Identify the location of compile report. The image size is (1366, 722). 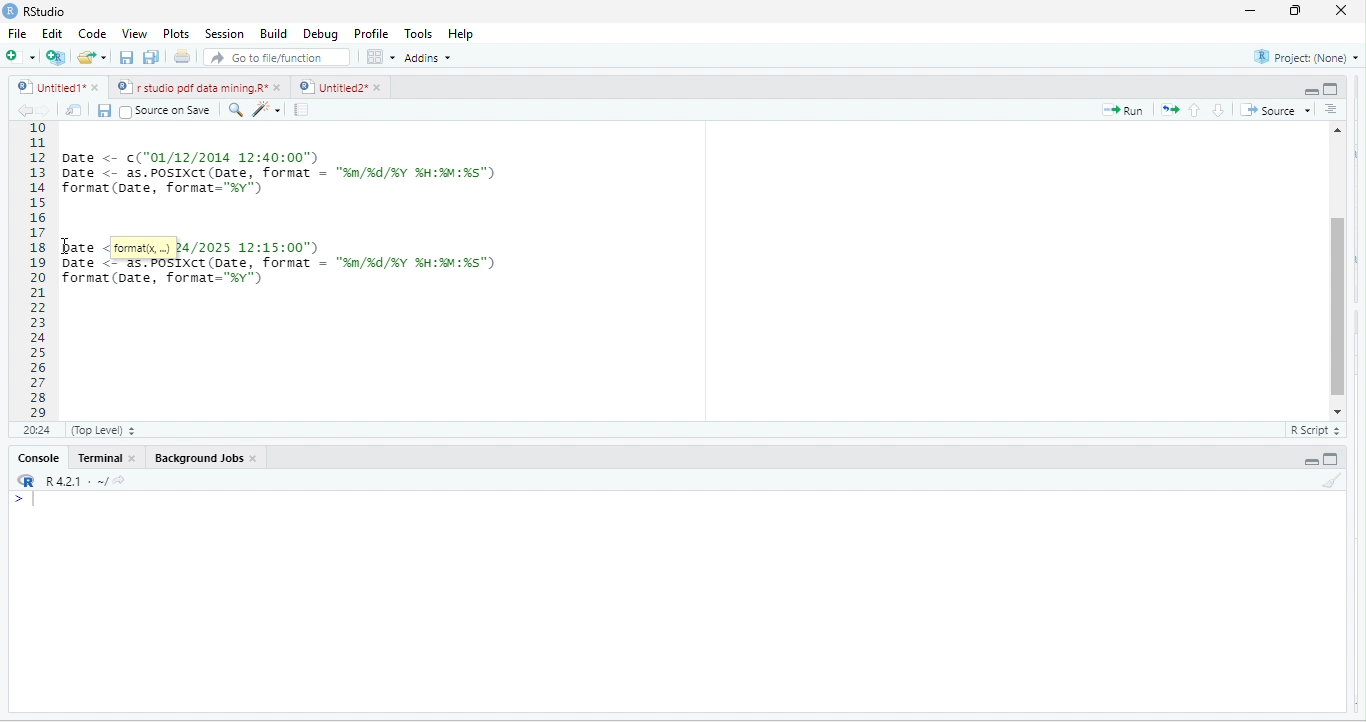
(304, 109).